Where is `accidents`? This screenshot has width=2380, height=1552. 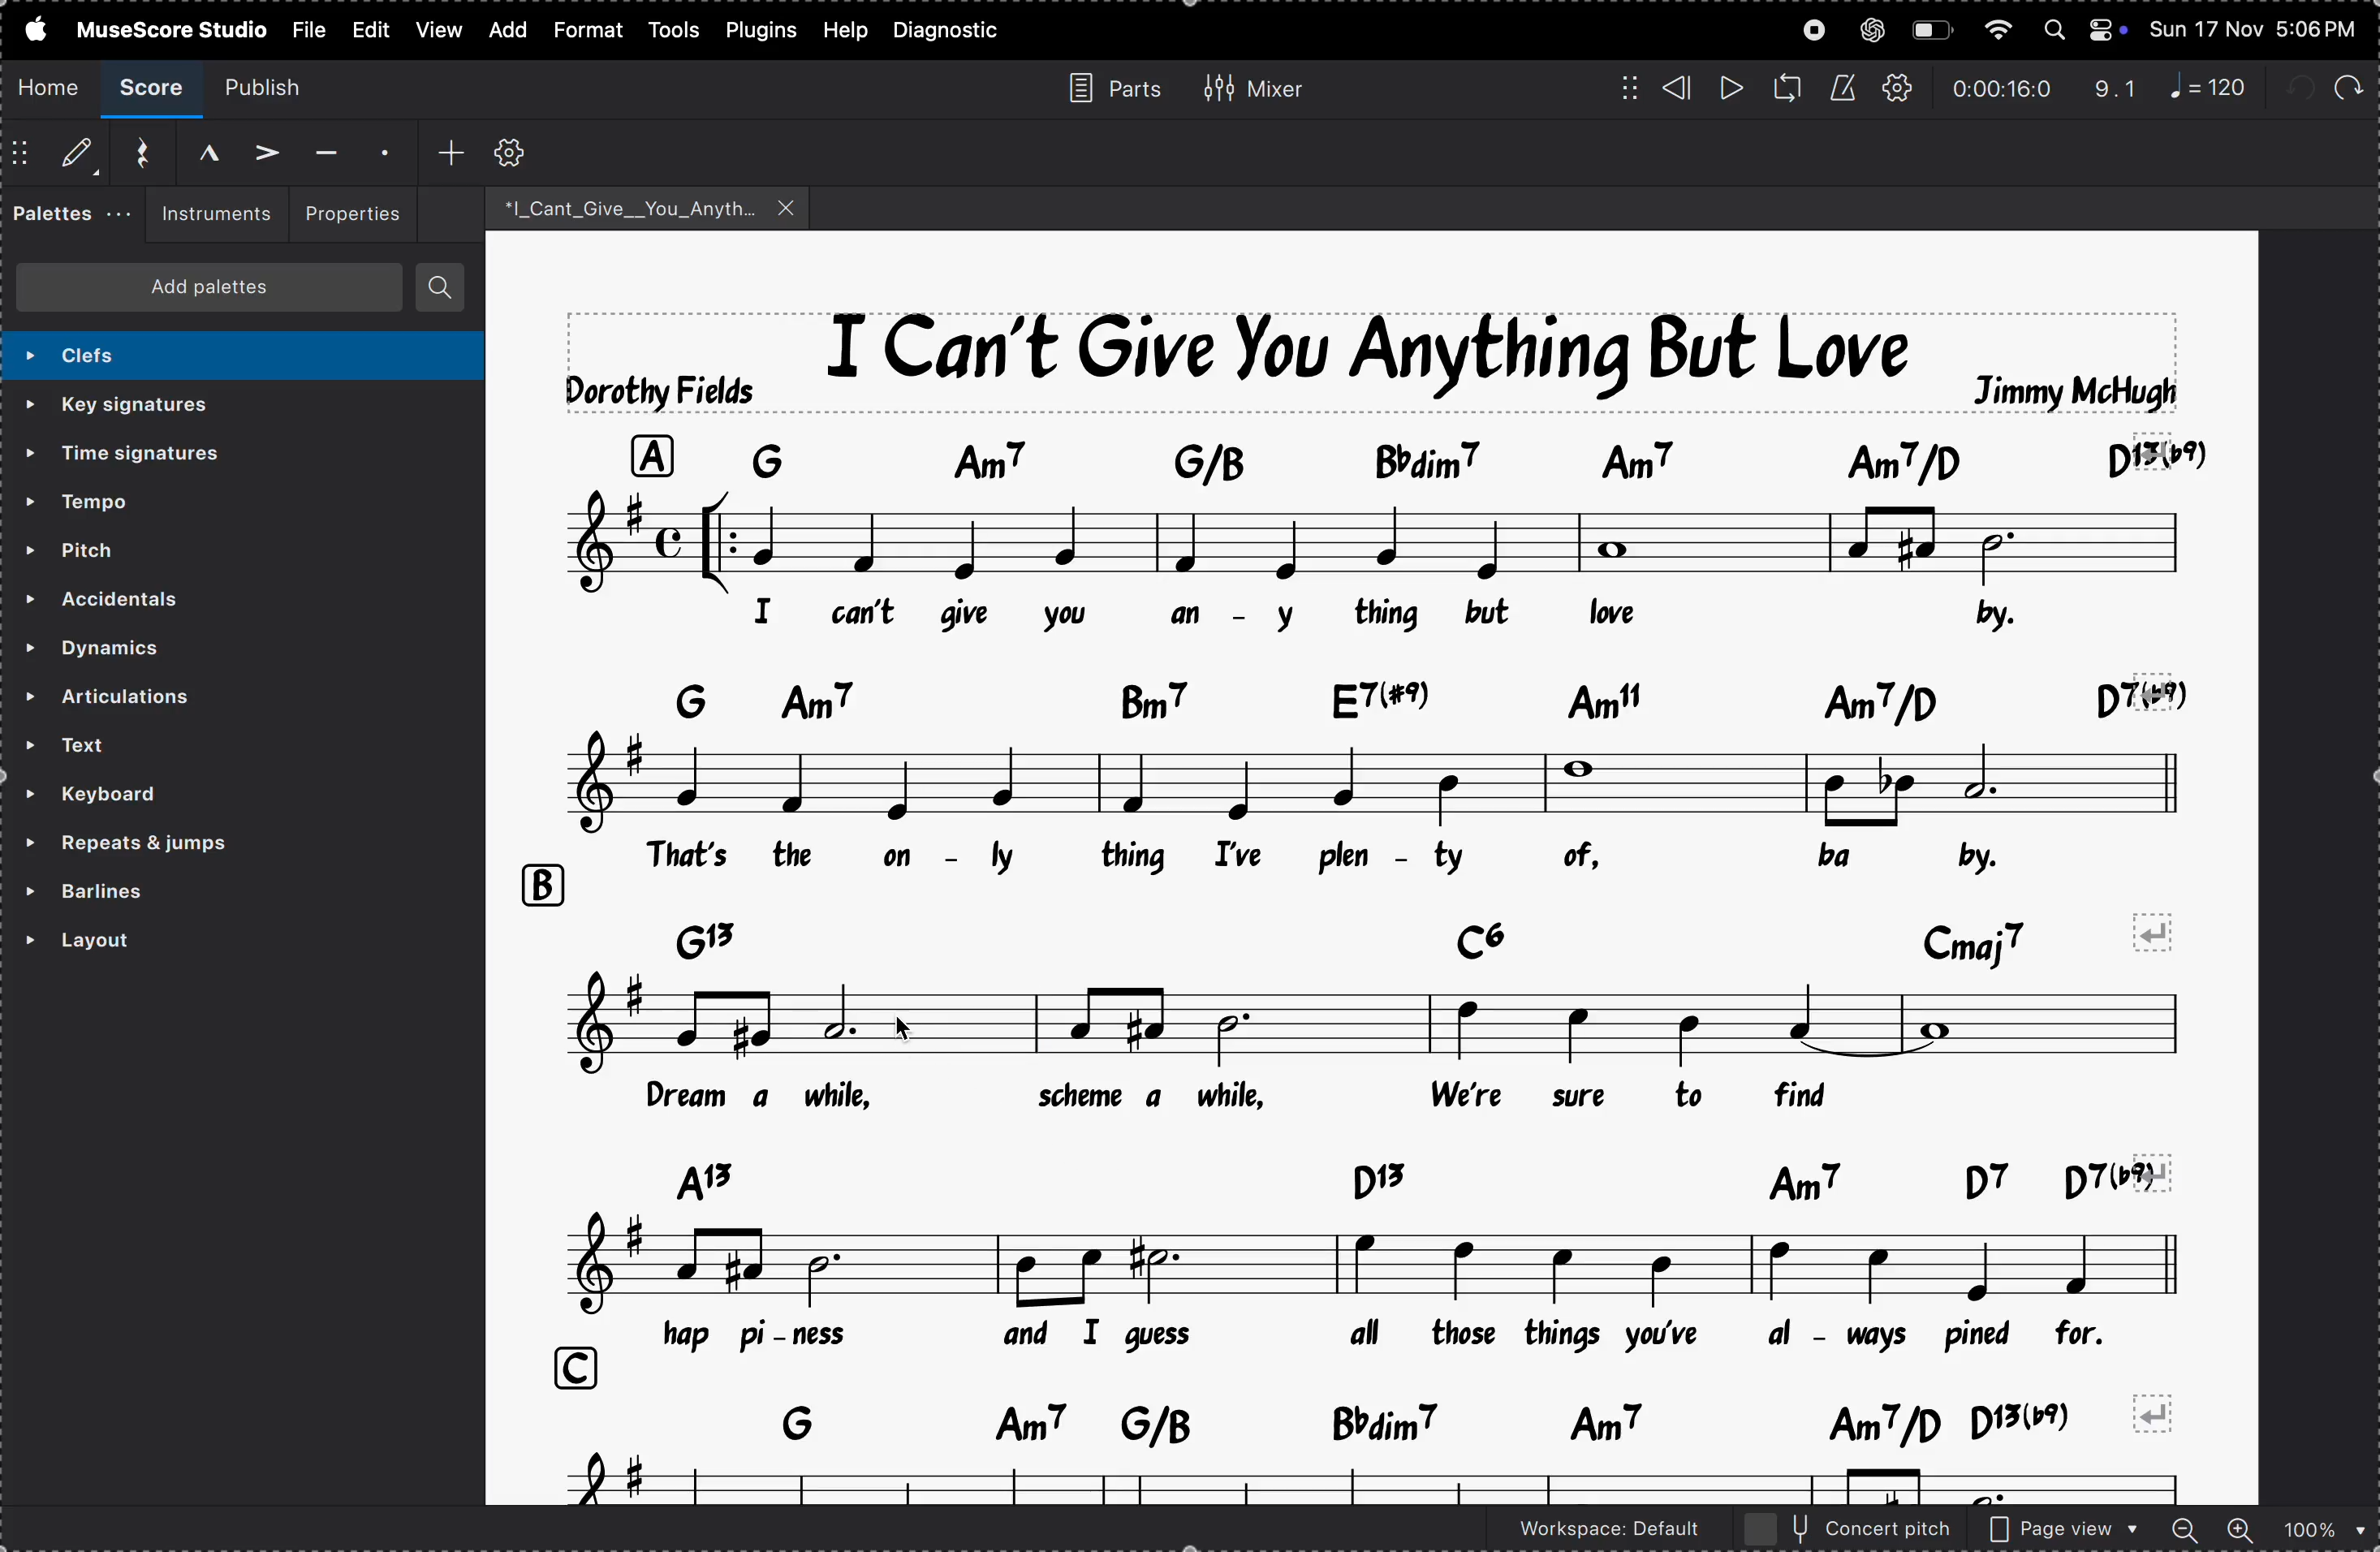 accidents is located at coordinates (148, 602).